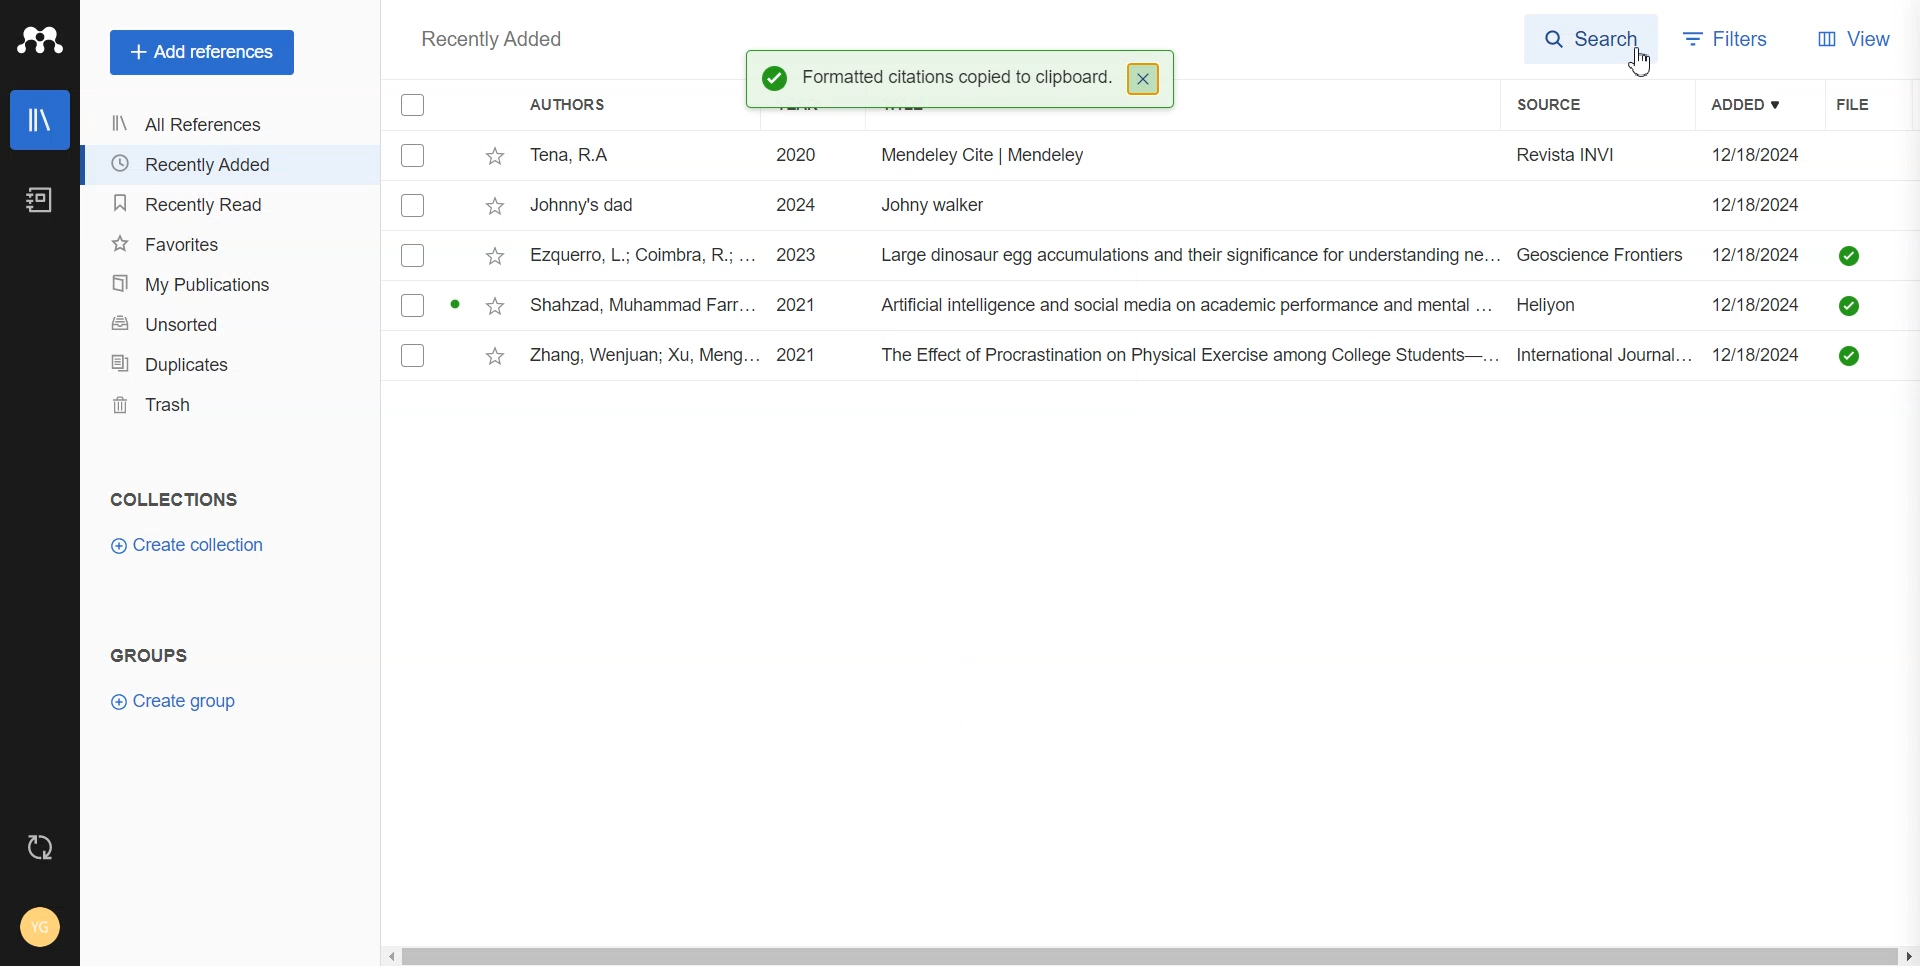 Image resolution: width=1920 pixels, height=966 pixels. What do you see at coordinates (1848, 308) in the screenshot?
I see `saved` at bounding box center [1848, 308].